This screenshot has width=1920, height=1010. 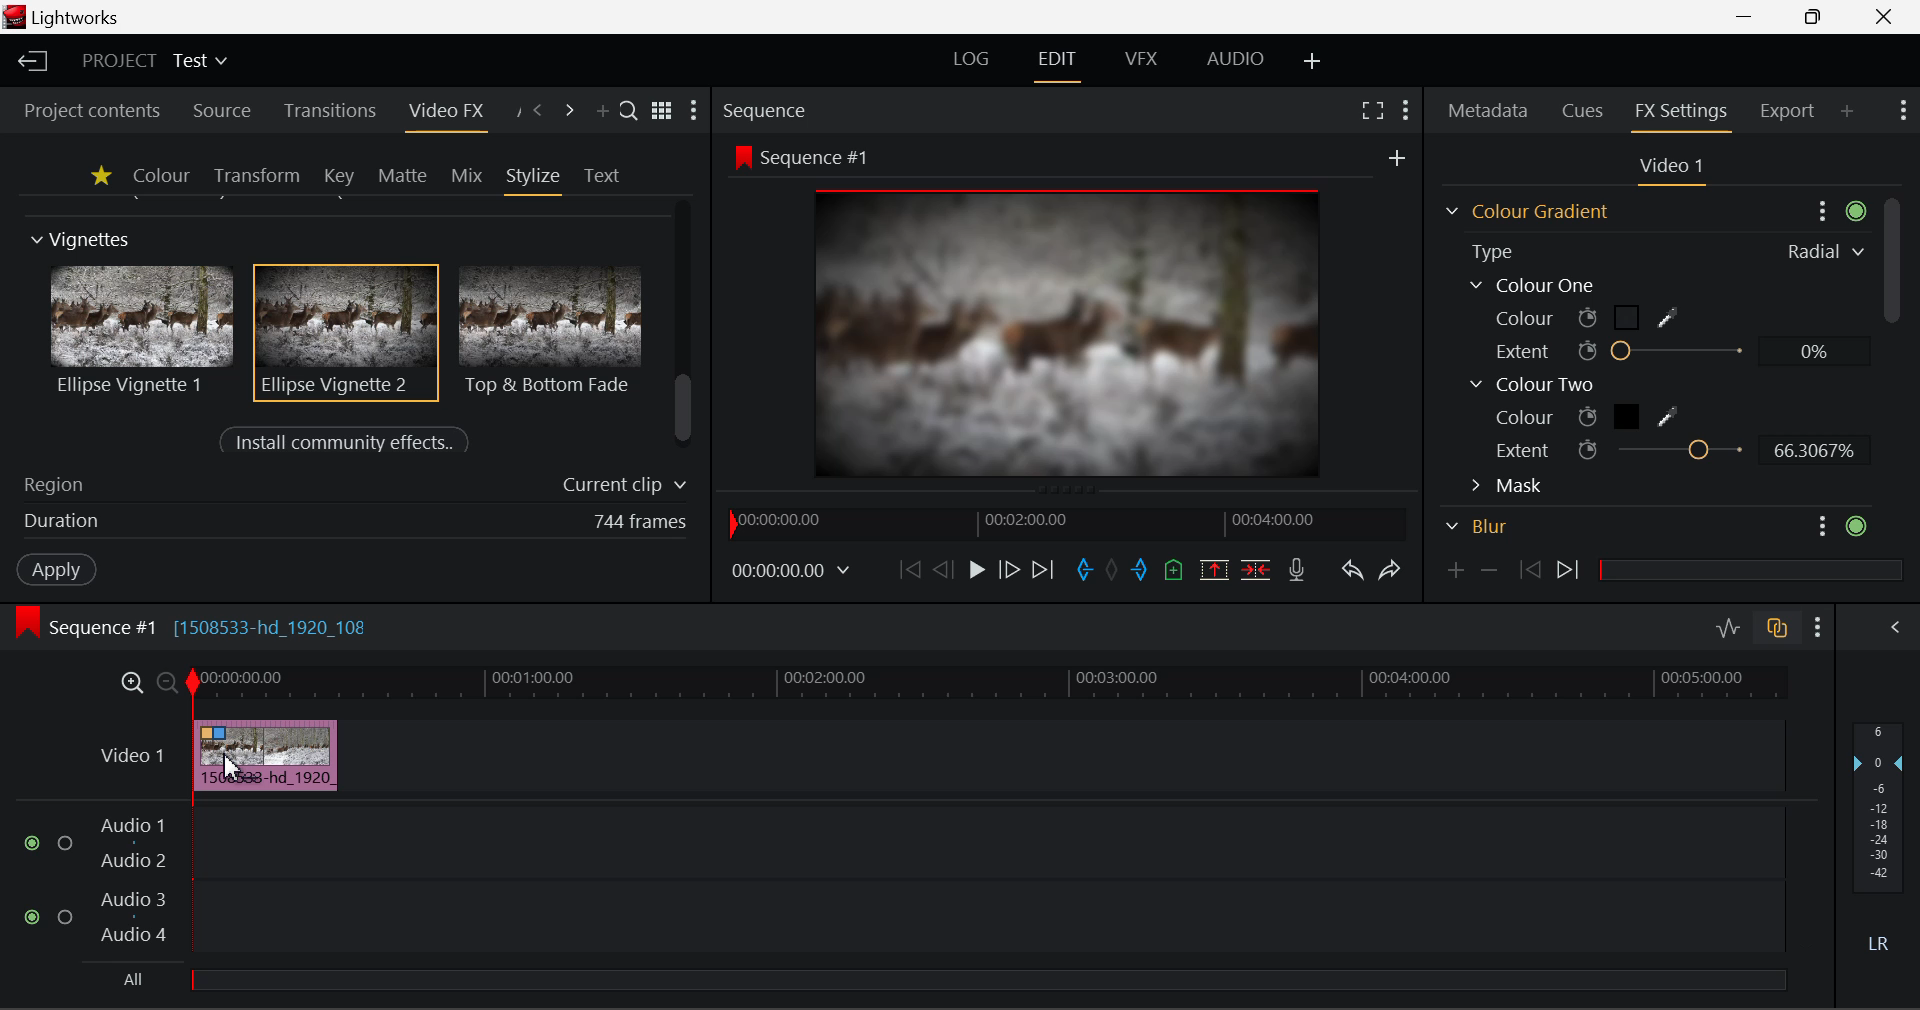 What do you see at coordinates (68, 18) in the screenshot?
I see `Window Title` at bounding box center [68, 18].